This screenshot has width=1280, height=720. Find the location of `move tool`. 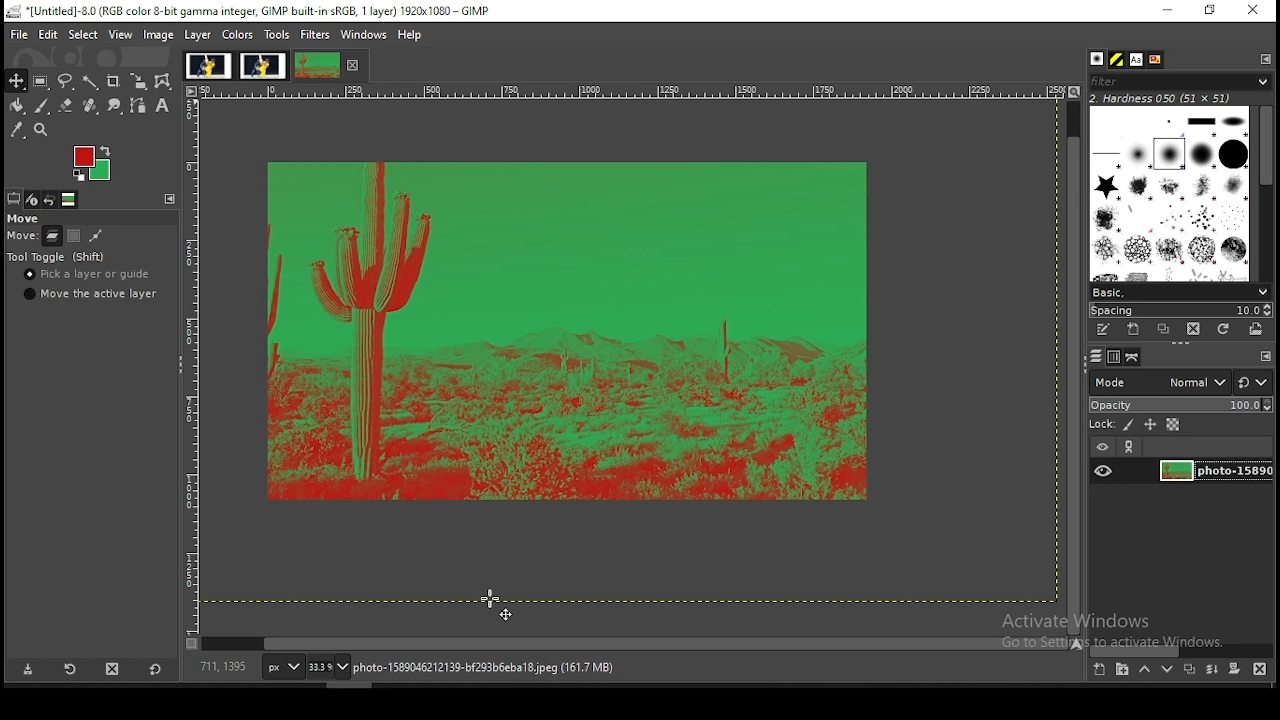

move tool is located at coordinates (15, 80).